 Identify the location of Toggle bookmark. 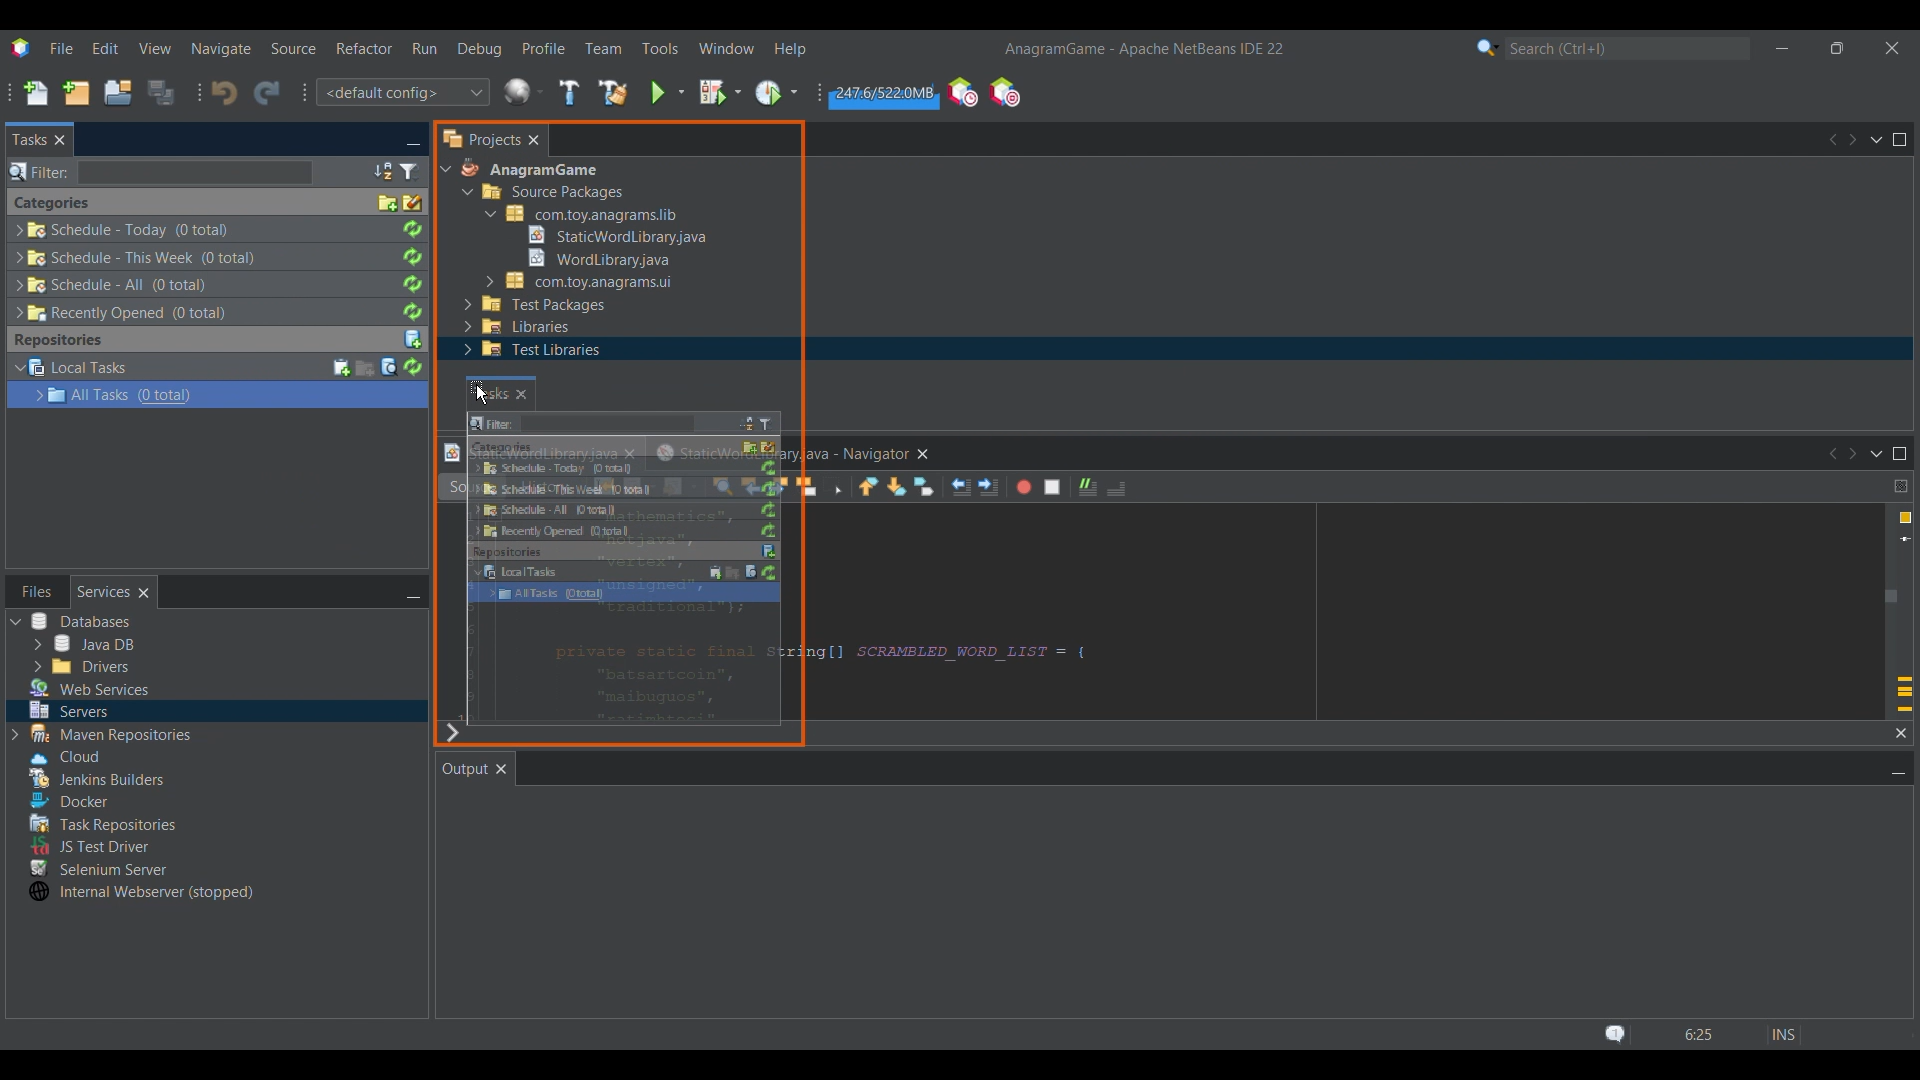
(924, 486).